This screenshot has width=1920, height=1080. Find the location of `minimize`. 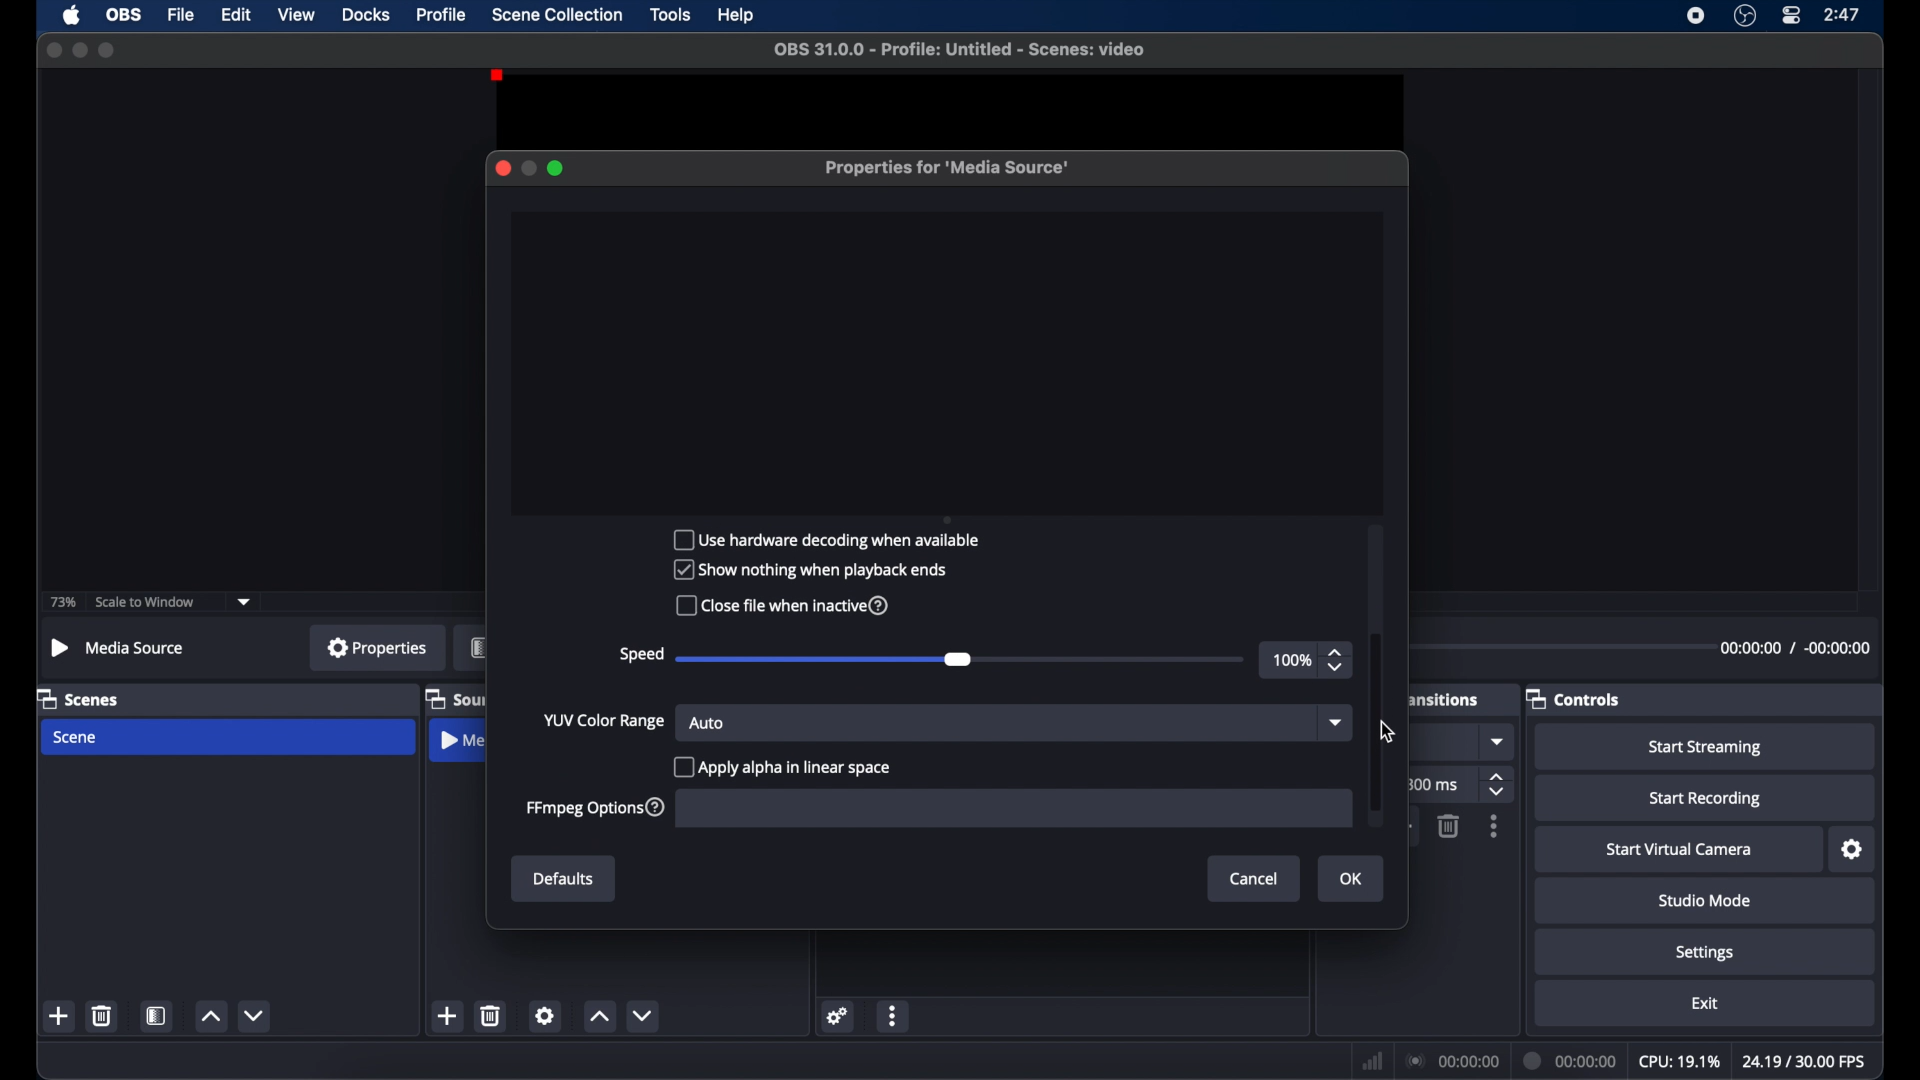

minimize is located at coordinates (78, 50).